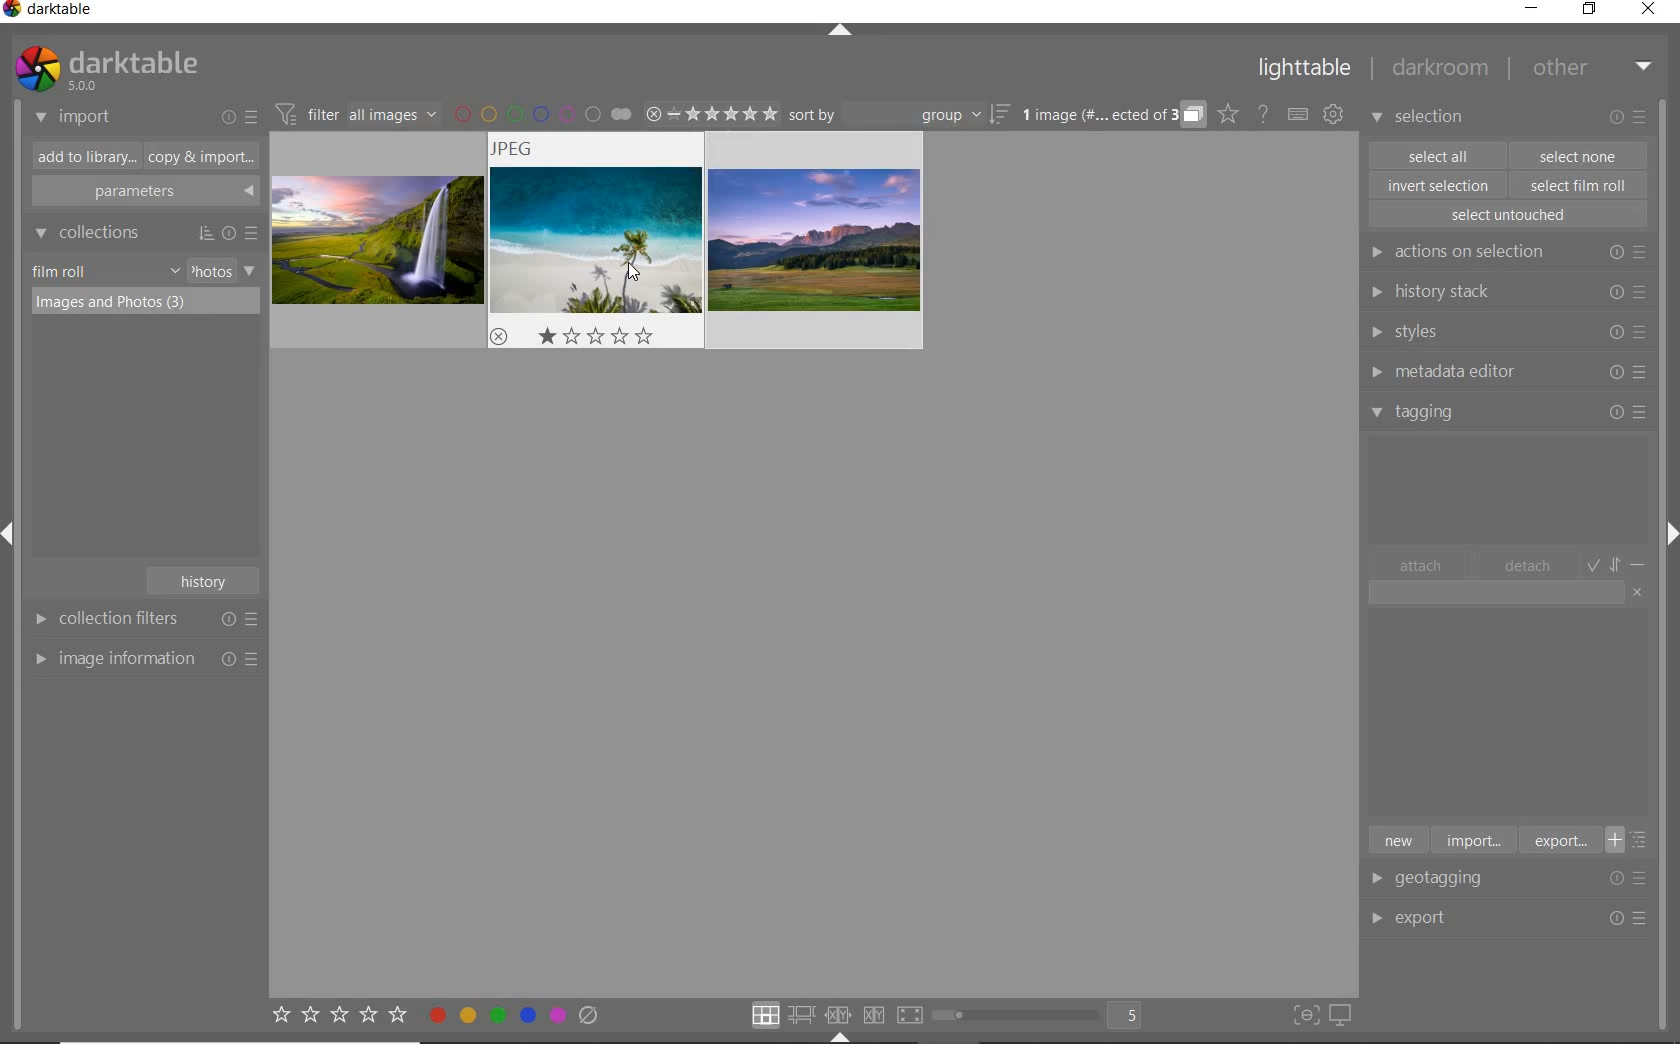 The image size is (1680, 1044). I want to click on Expand/Collapse, so click(834, 1037).